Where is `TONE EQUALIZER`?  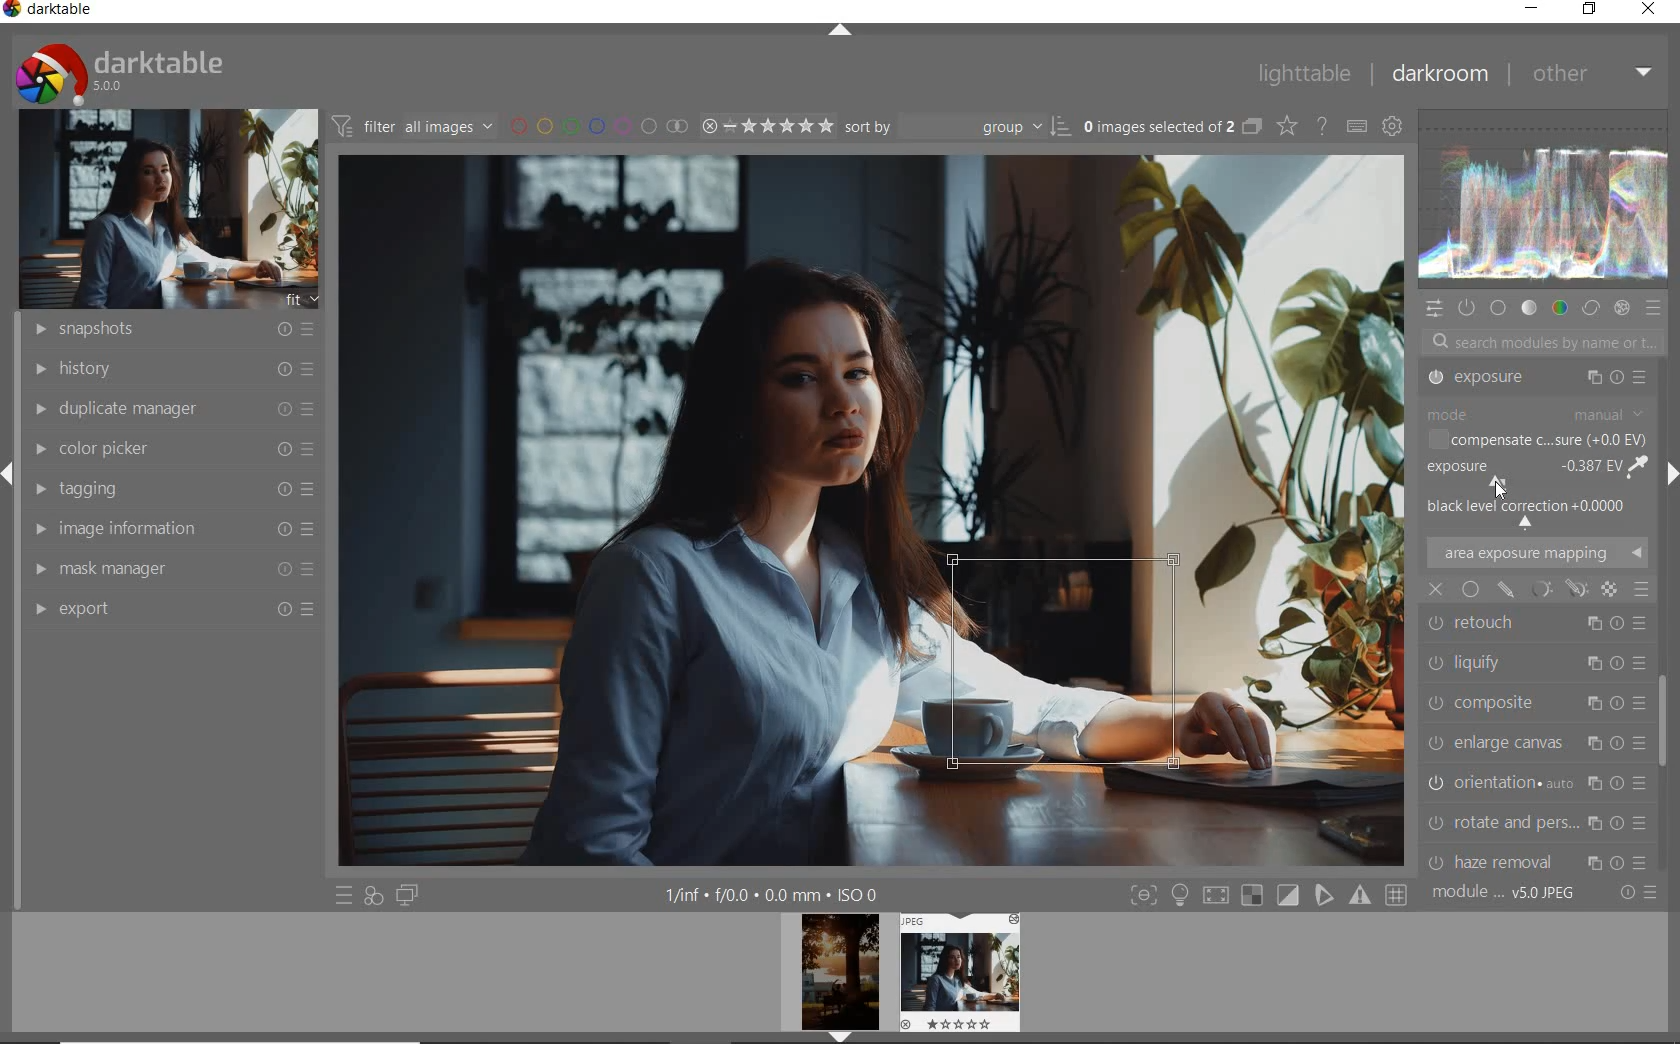
TONE EQUALIZER is located at coordinates (1535, 424).